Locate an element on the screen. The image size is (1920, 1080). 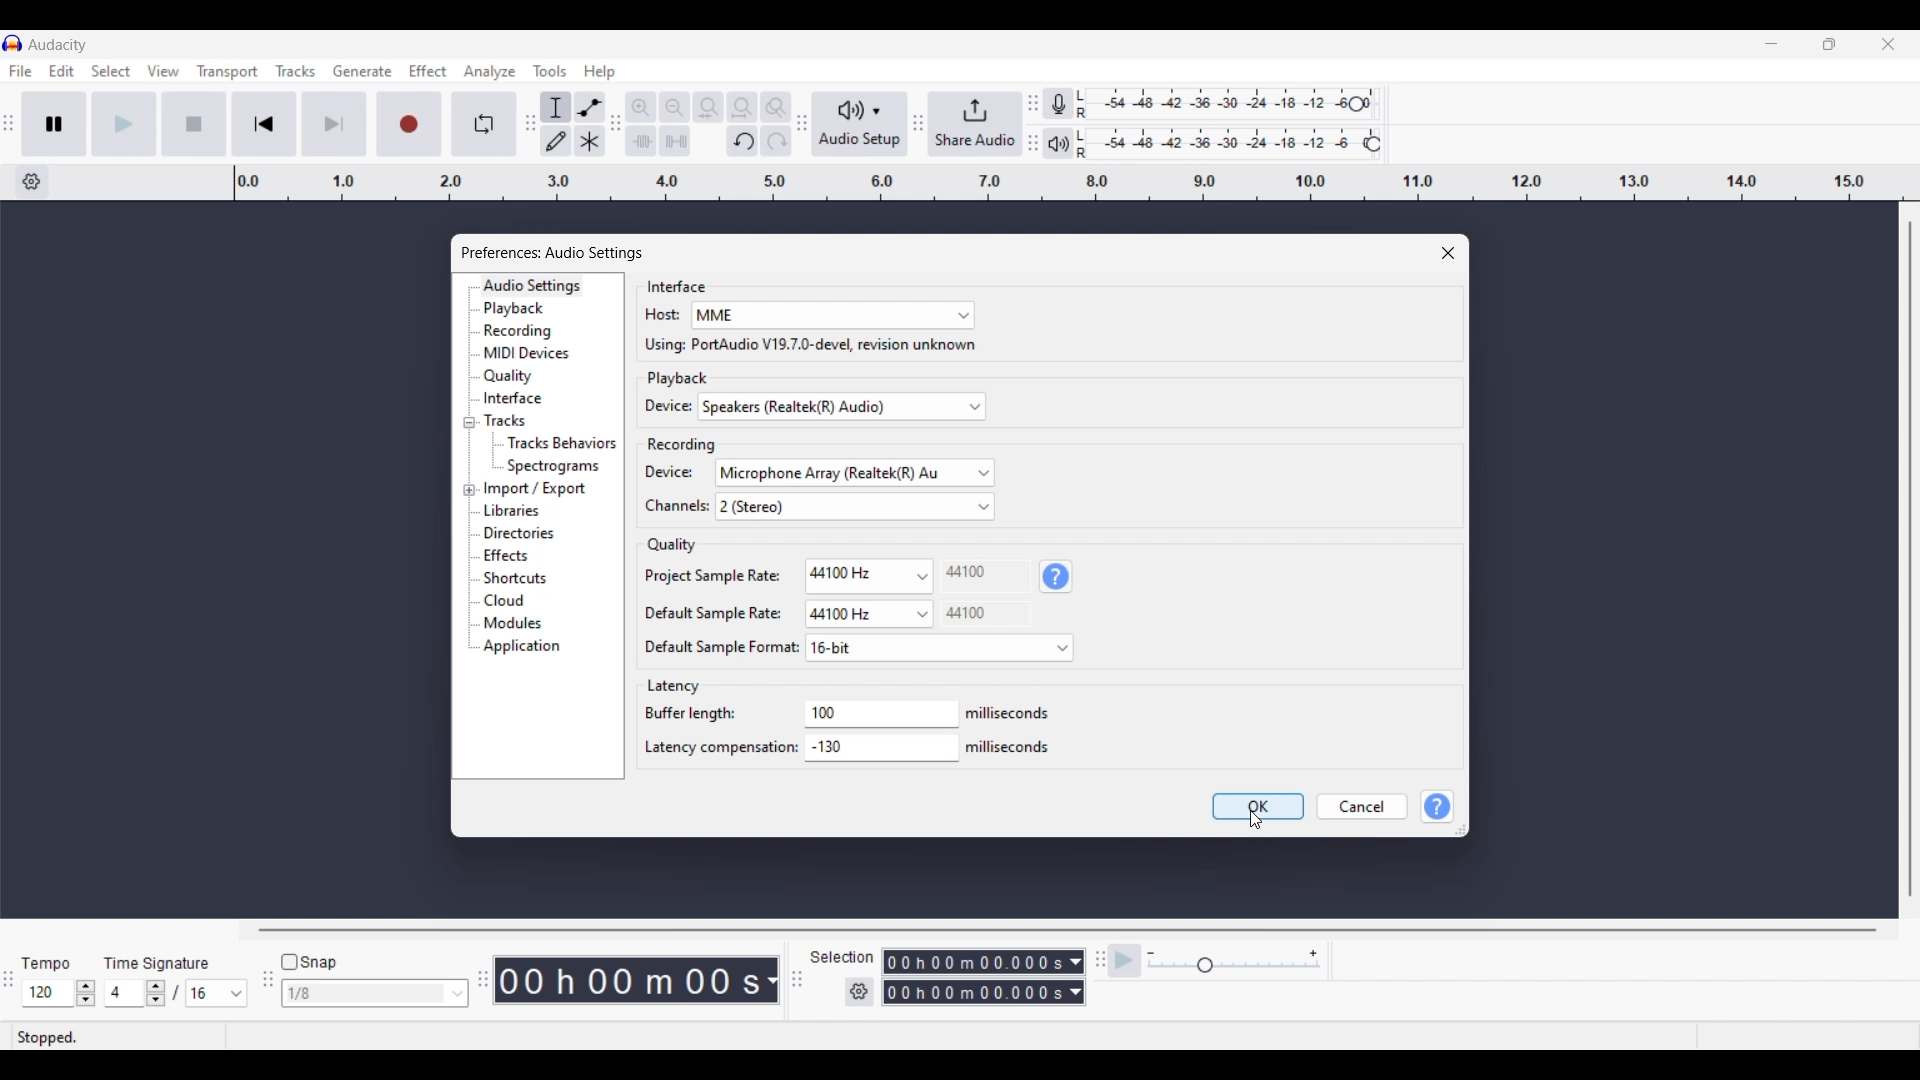
Quality is located at coordinates (533, 376).